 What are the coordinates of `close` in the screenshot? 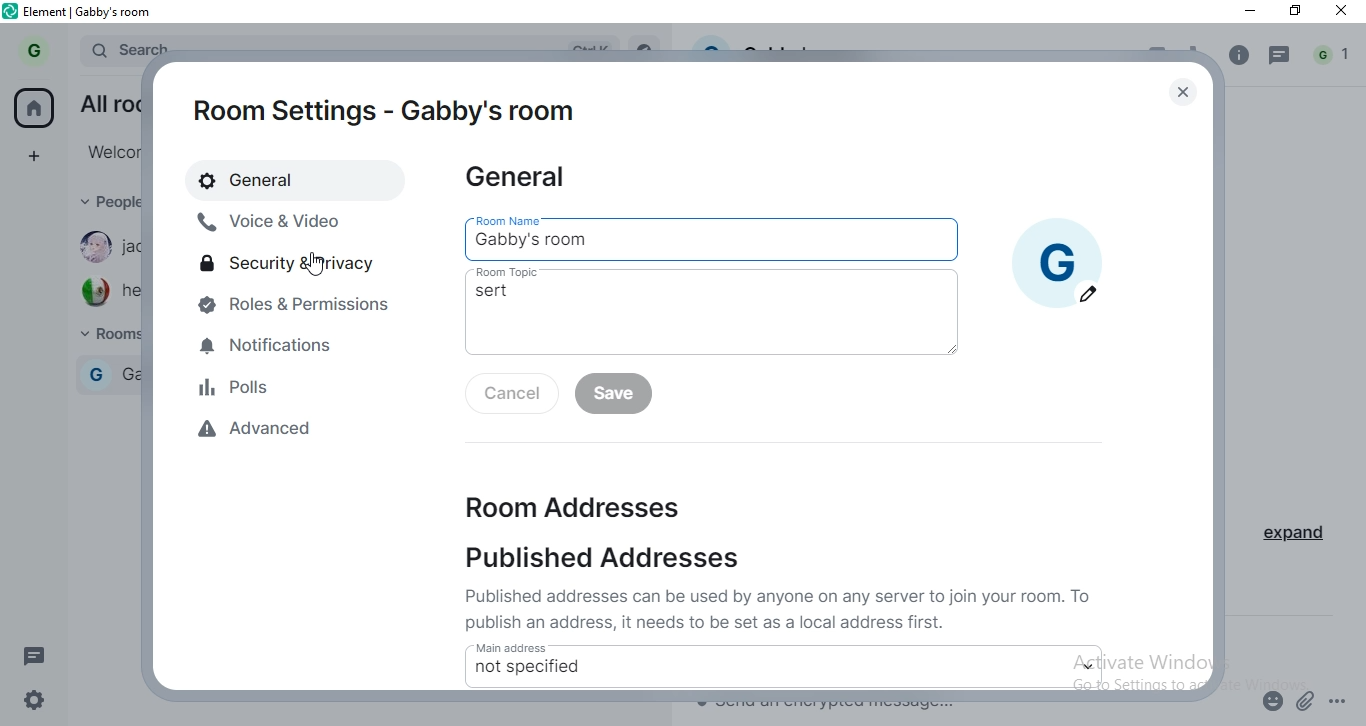 It's located at (1180, 94).